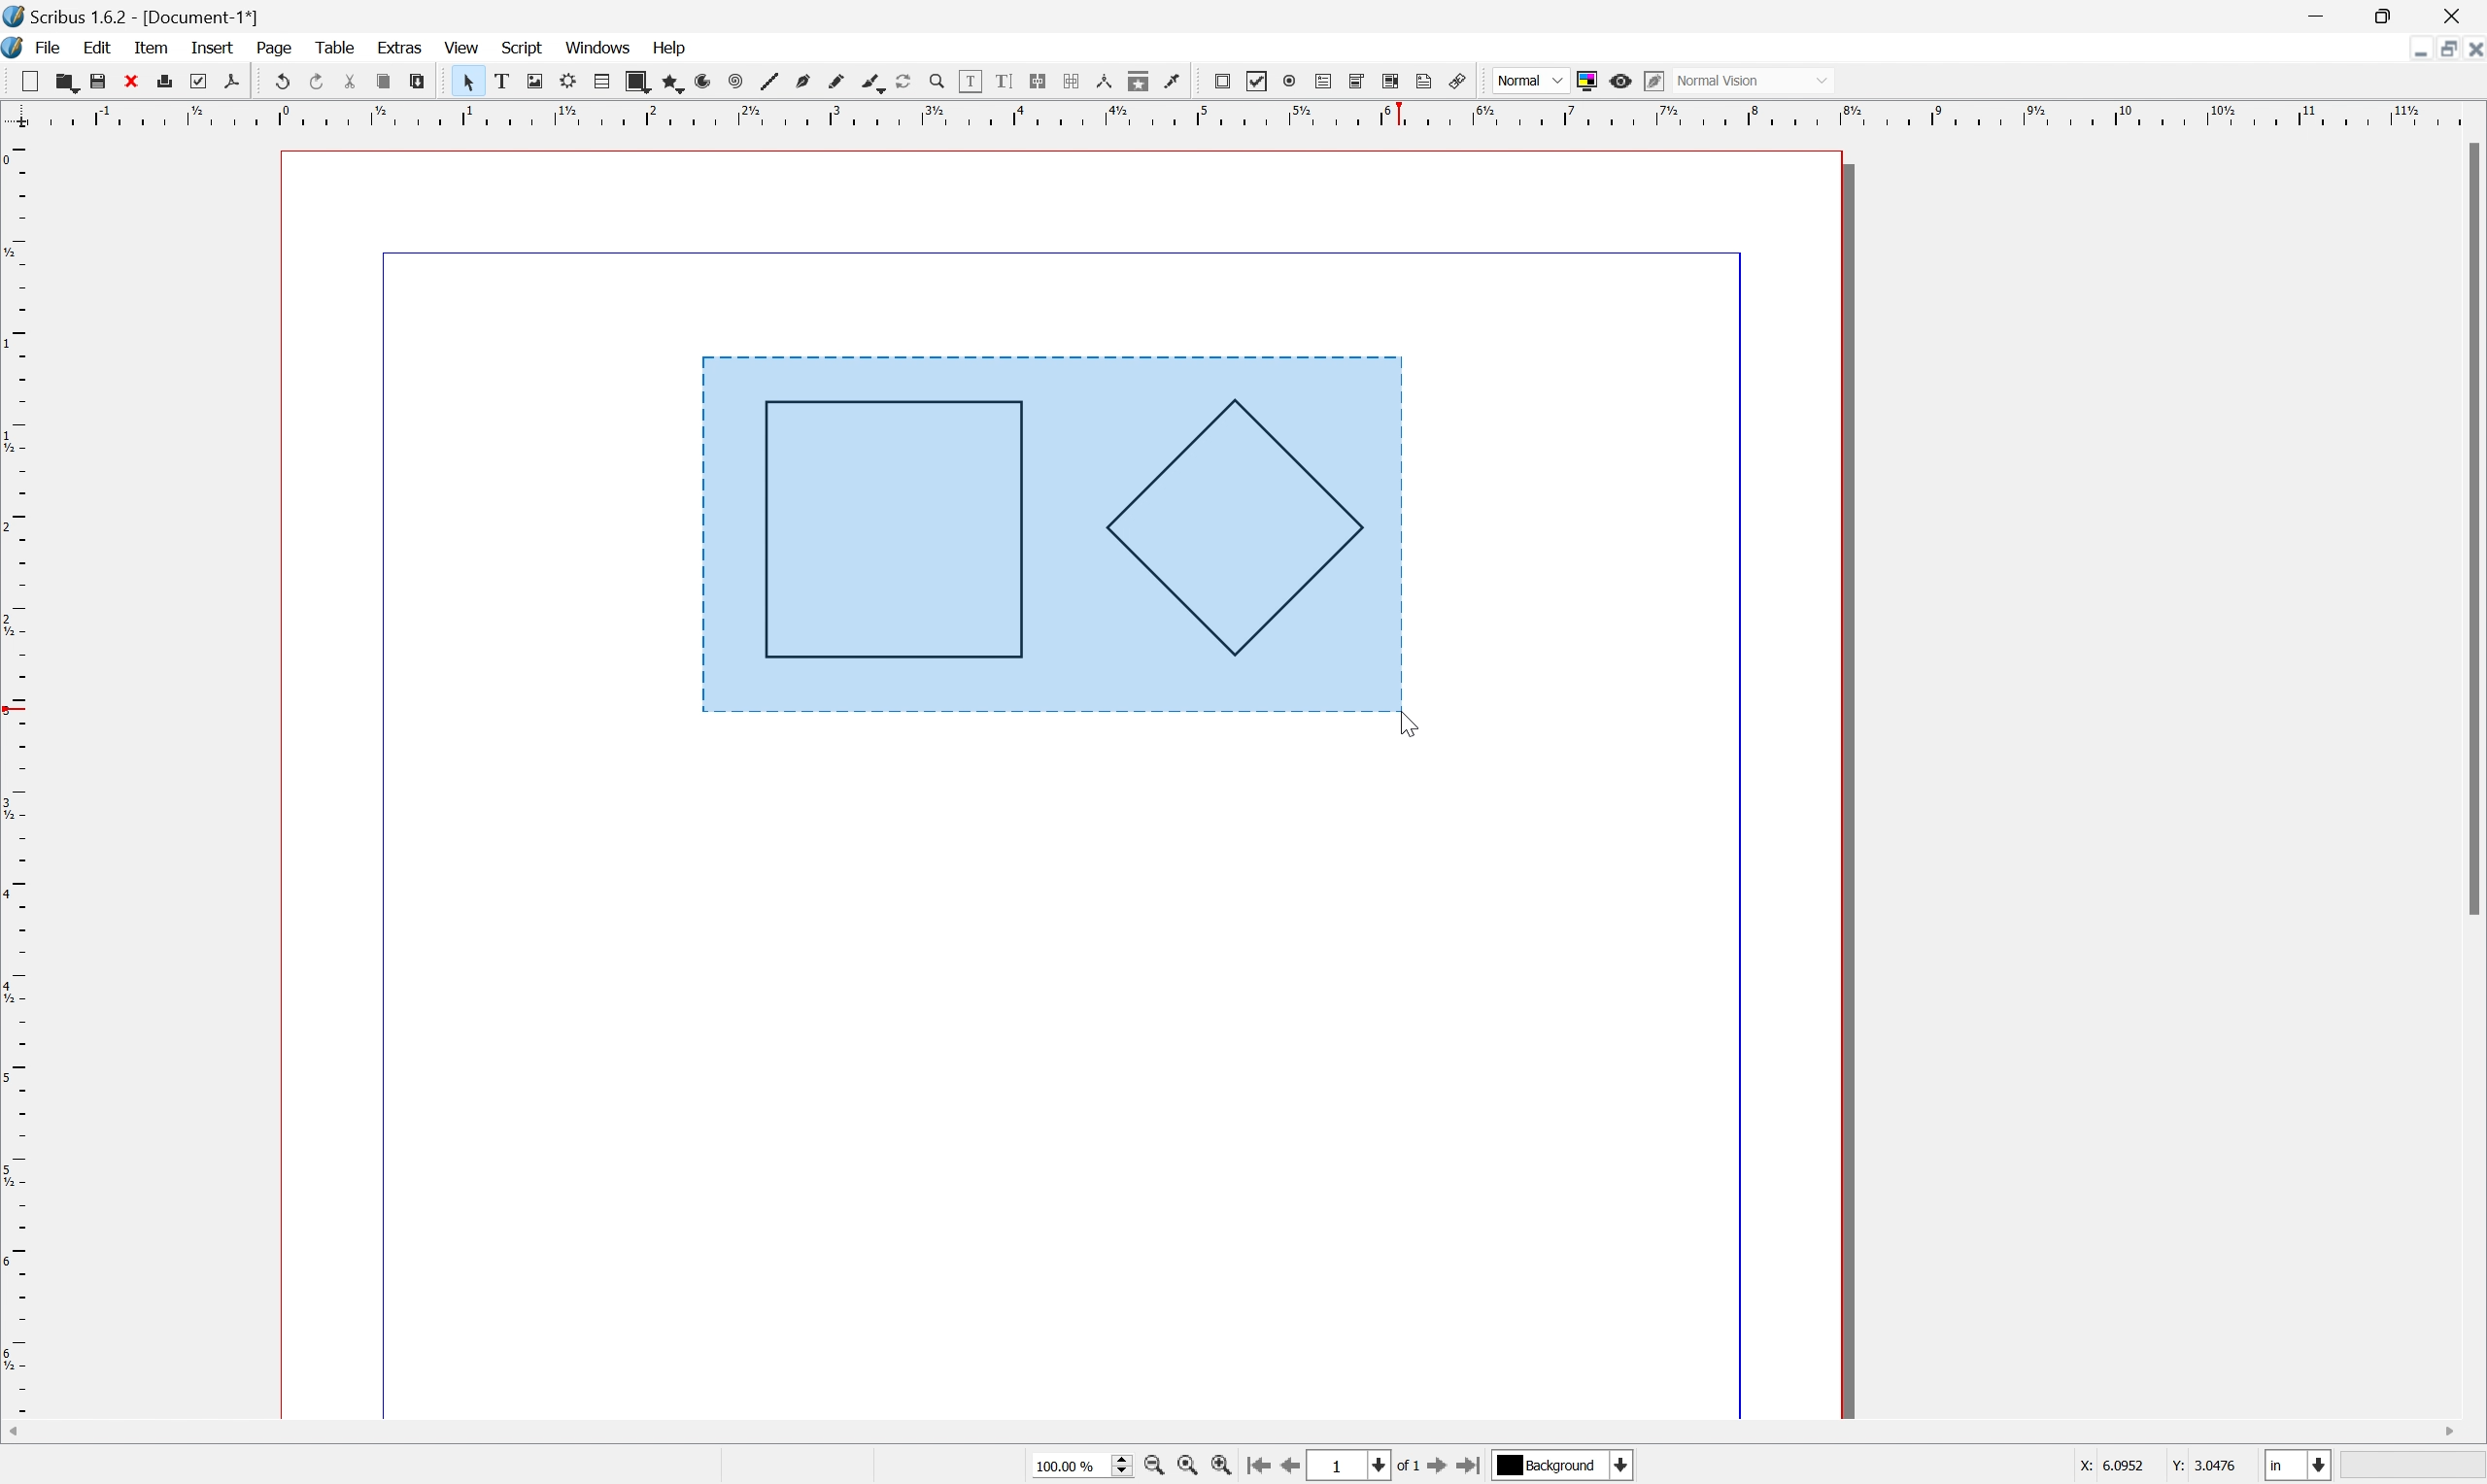 This screenshot has width=2487, height=1484. Describe the element at coordinates (799, 83) in the screenshot. I see `bezier curve` at that location.